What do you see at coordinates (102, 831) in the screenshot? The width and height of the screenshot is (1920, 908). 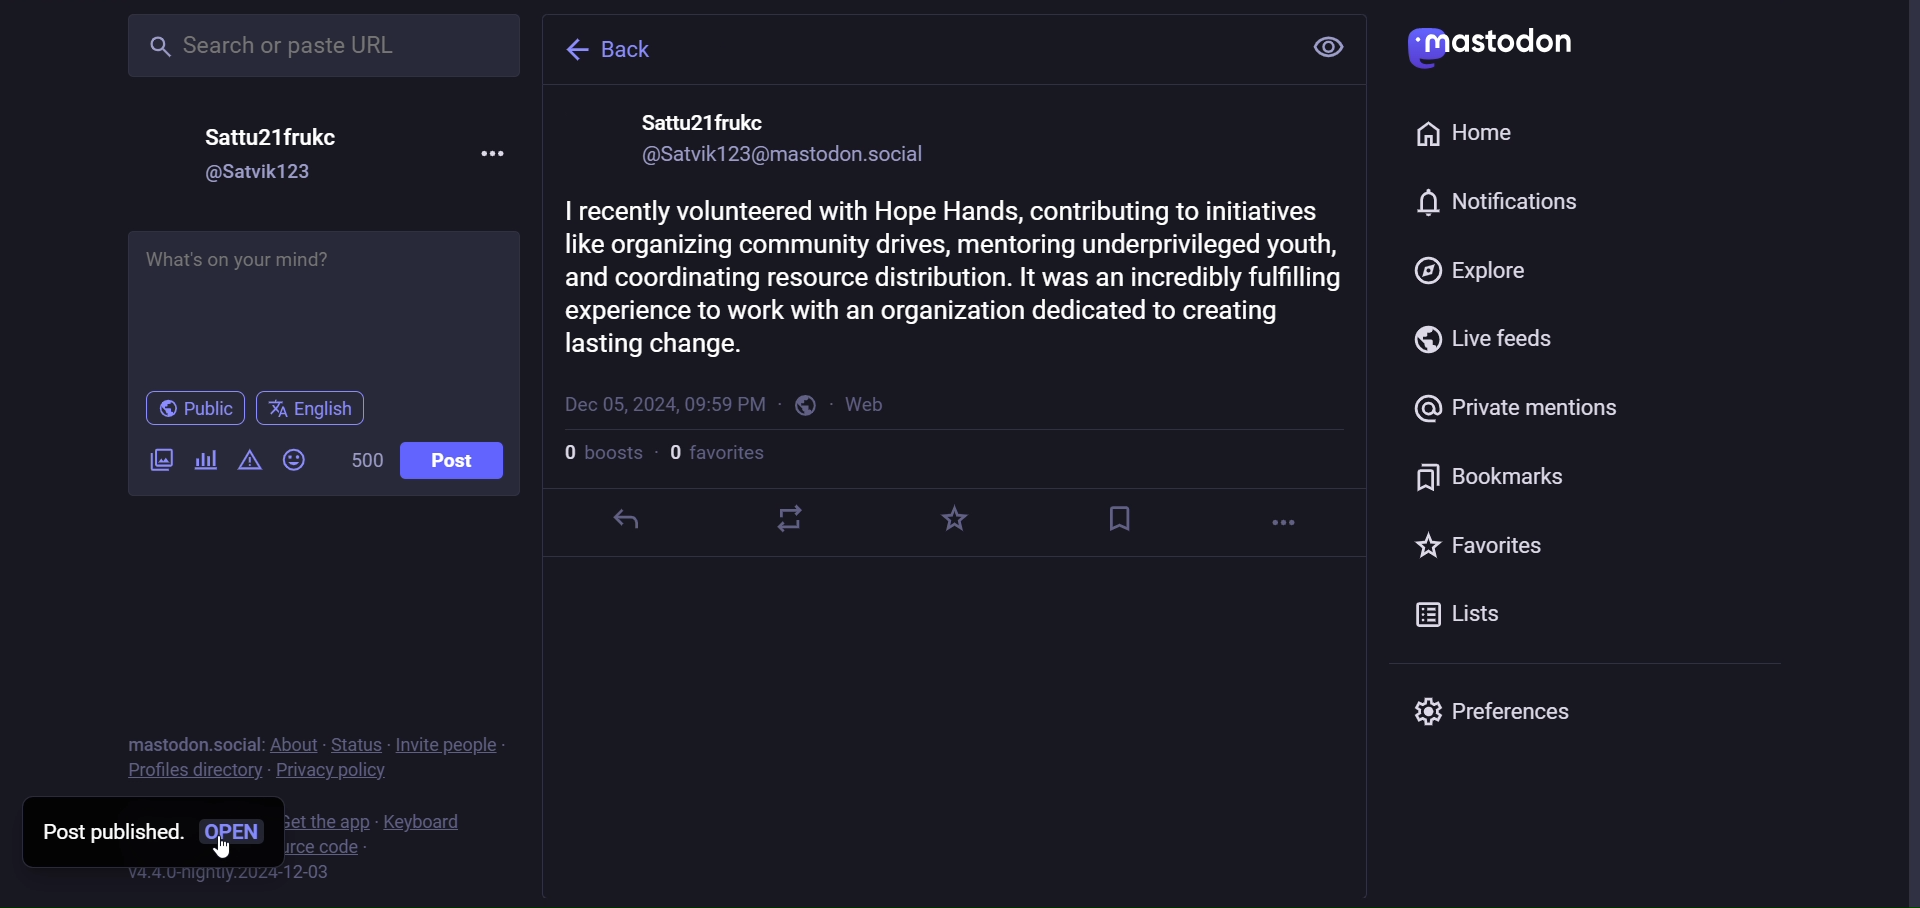 I see `post published` at bounding box center [102, 831].